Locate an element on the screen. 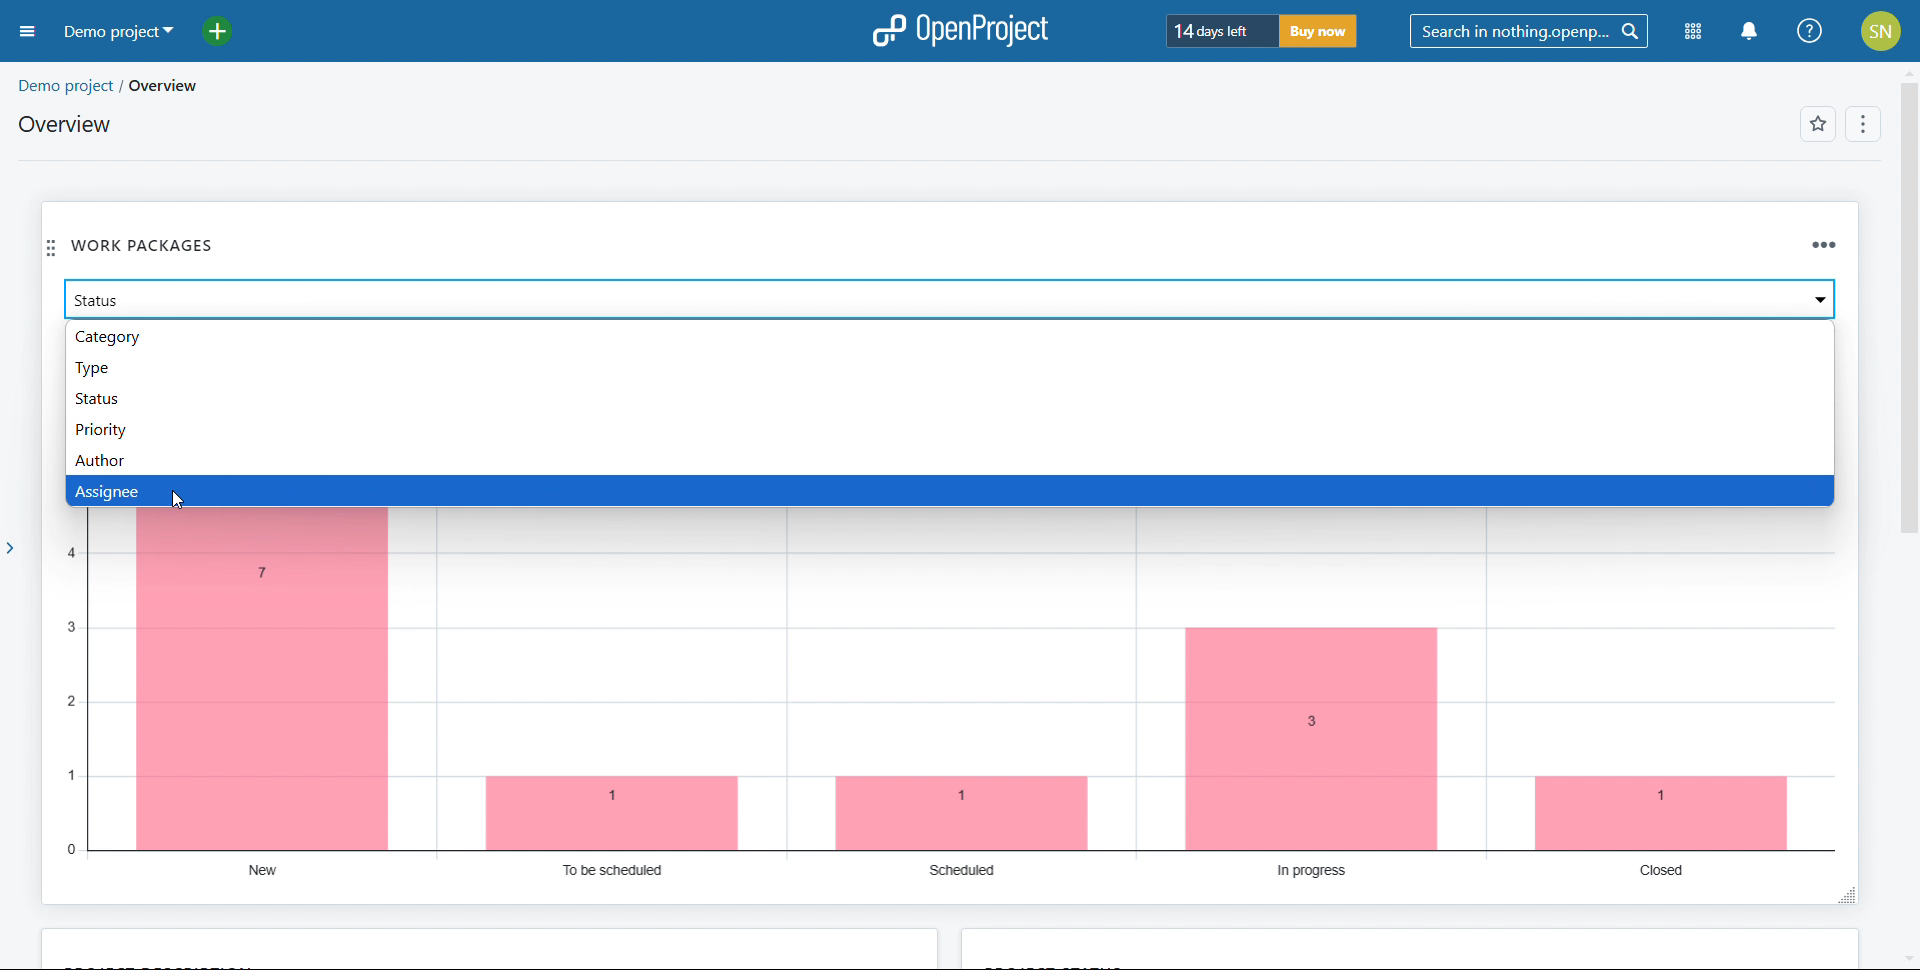 Image resolution: width=1920 pixels, height=970 pixels. cursor is located at coordinates (173, 499).